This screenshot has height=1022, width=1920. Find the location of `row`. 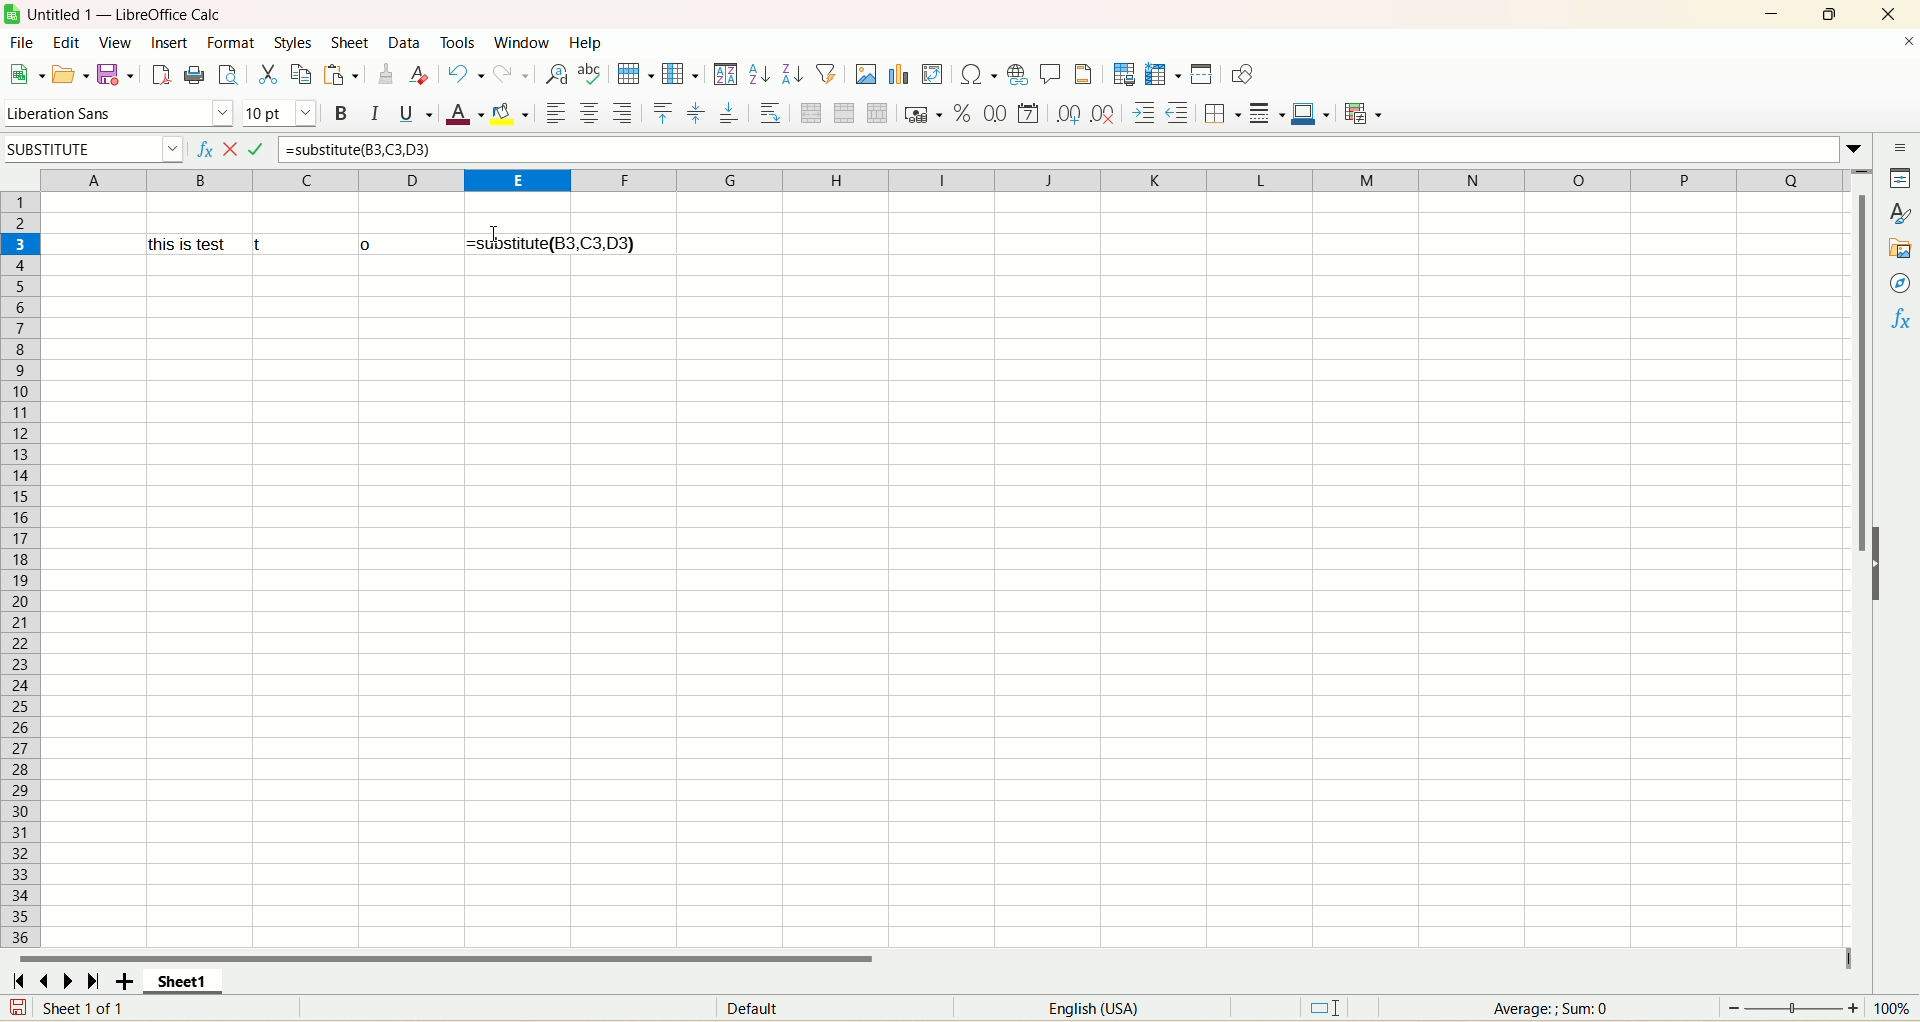

row is located at coordinates (18, 566).